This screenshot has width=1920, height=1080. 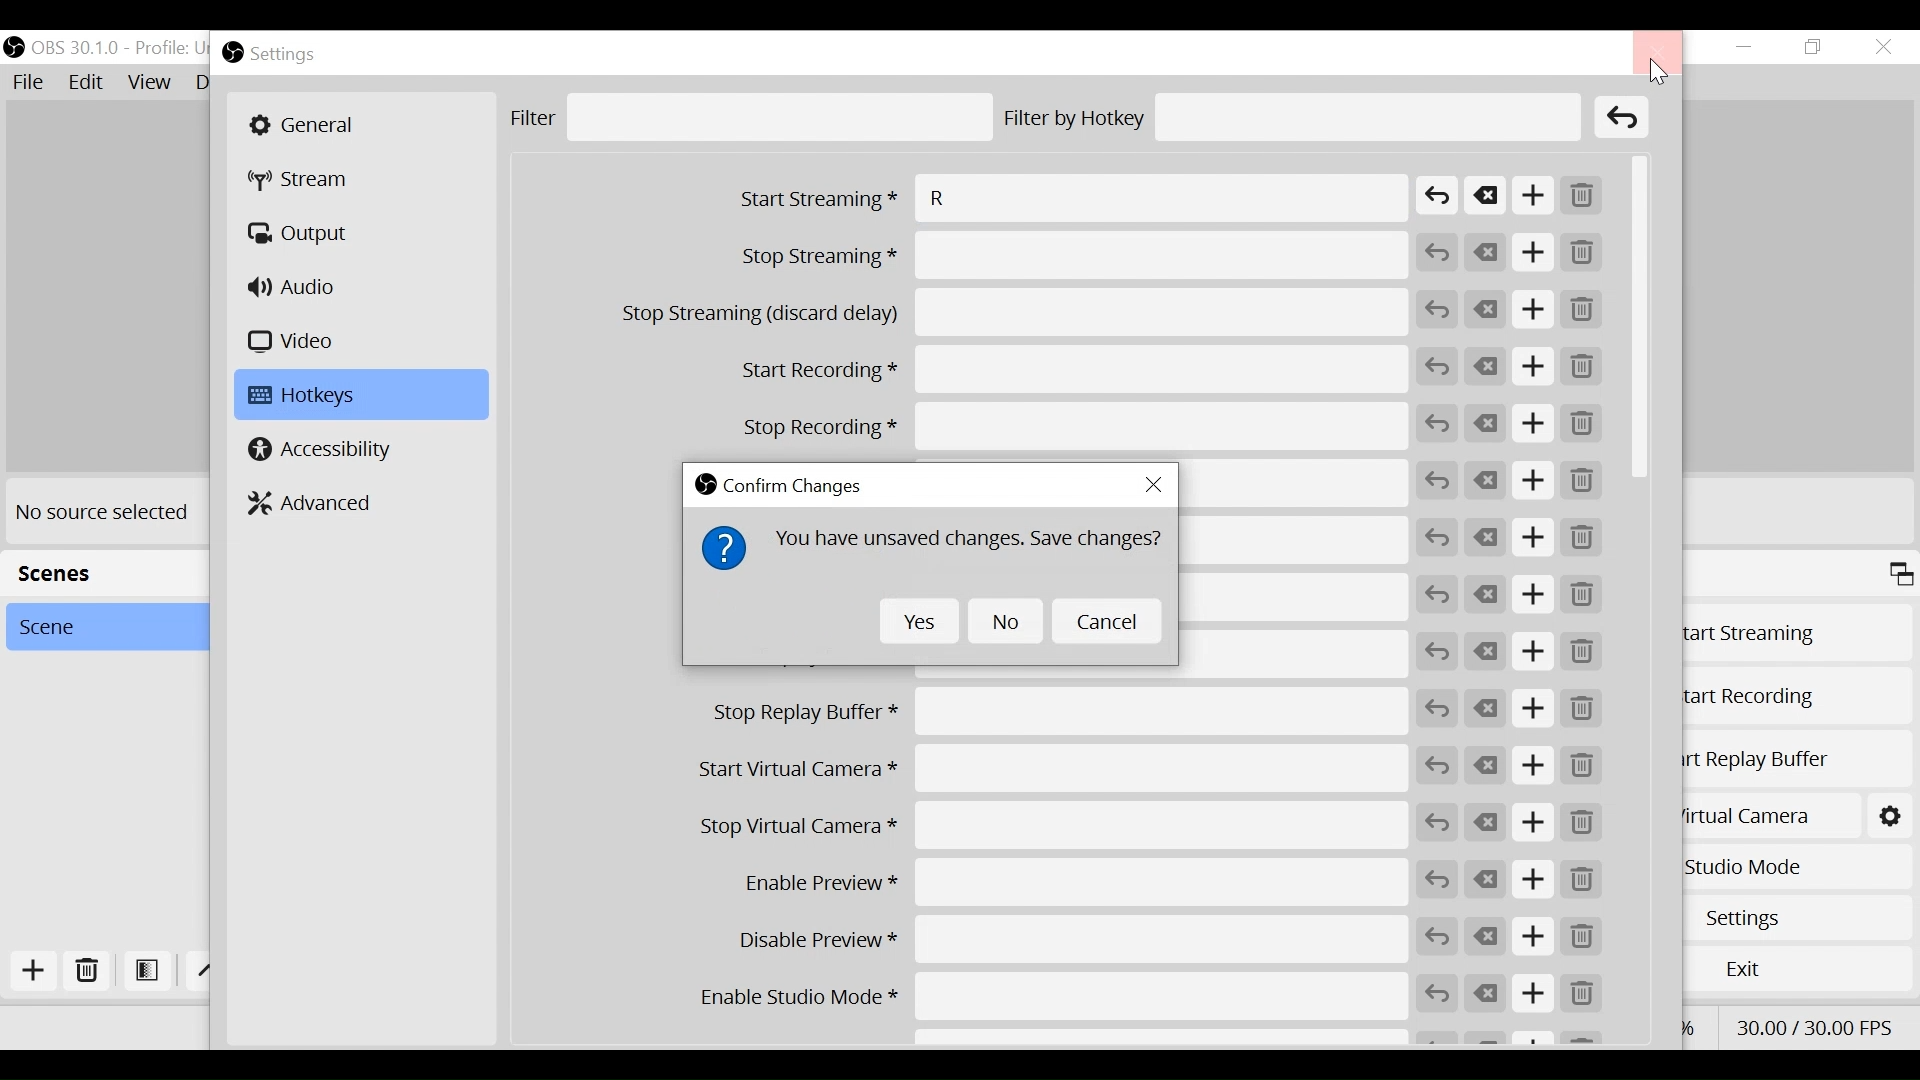 What do you see at coordinates (1815, 48) in the screenshot?
I see `Restore` at bounding box center [1815, 48].